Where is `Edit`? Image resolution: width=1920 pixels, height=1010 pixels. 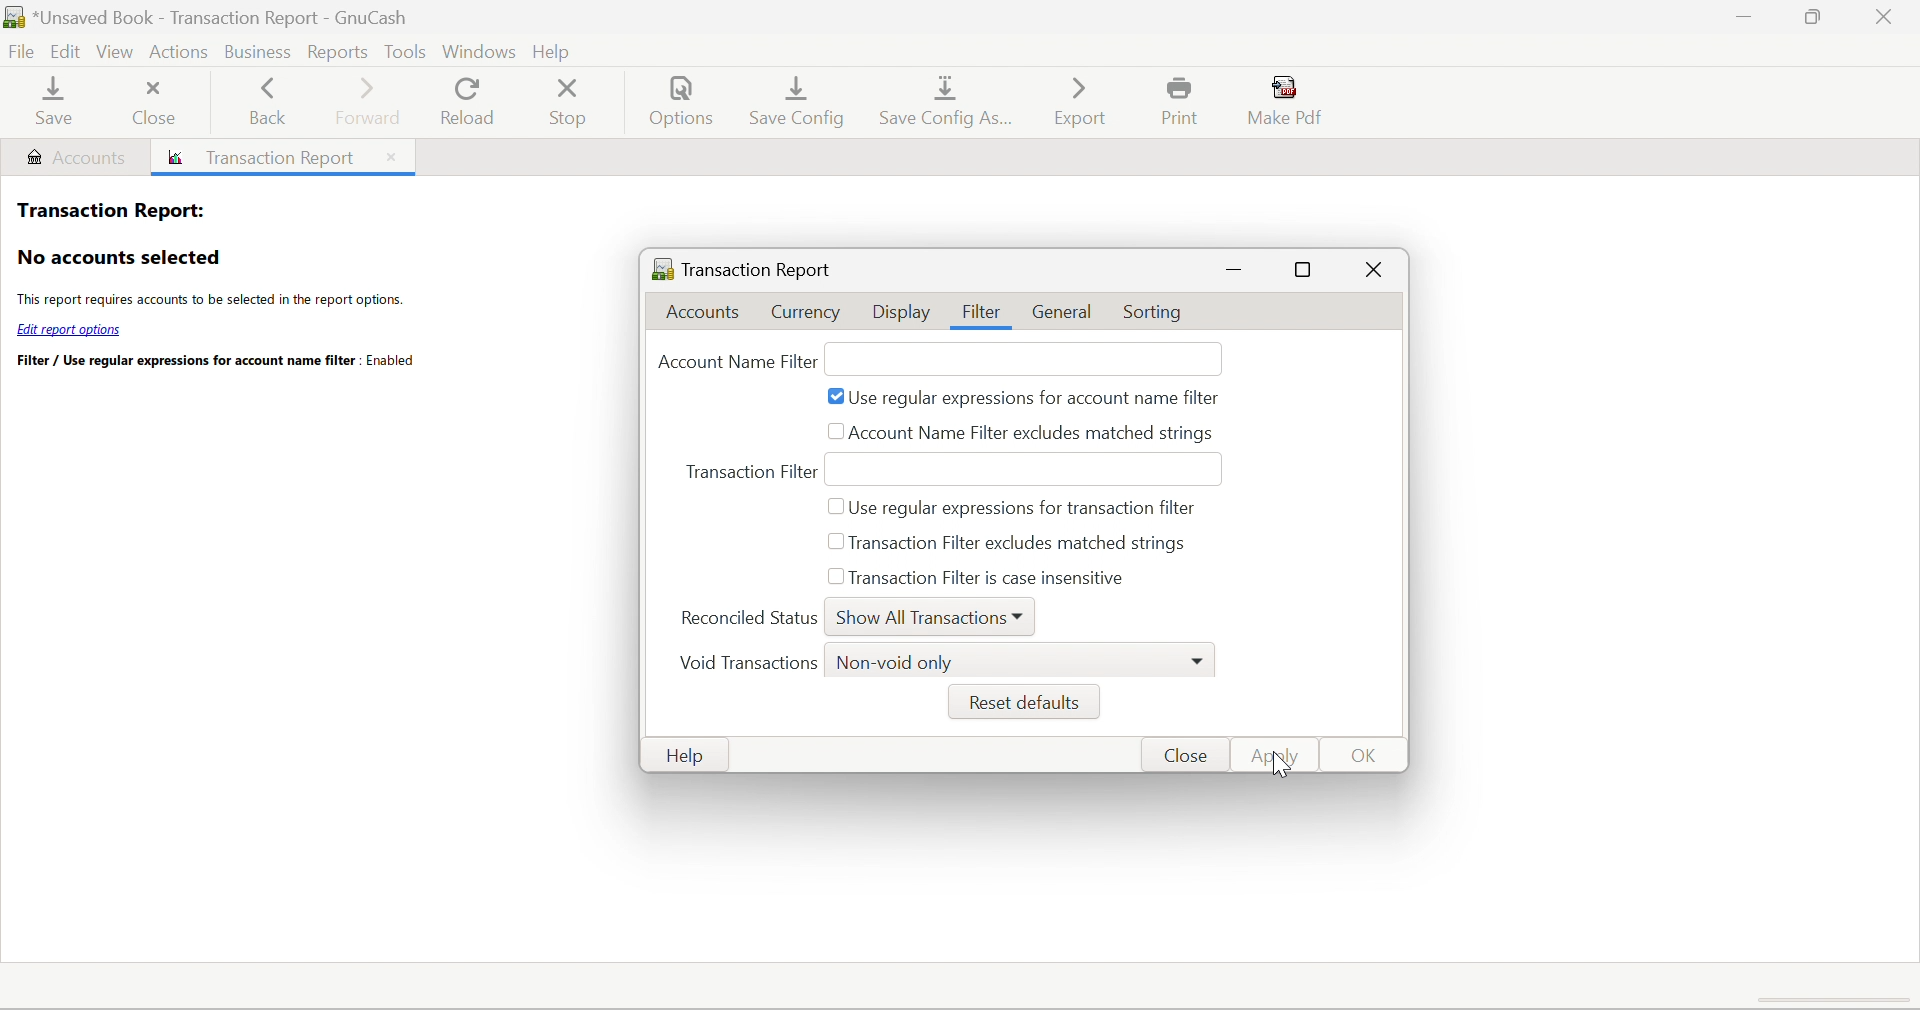 Edit is located at coordinates (68, 52).